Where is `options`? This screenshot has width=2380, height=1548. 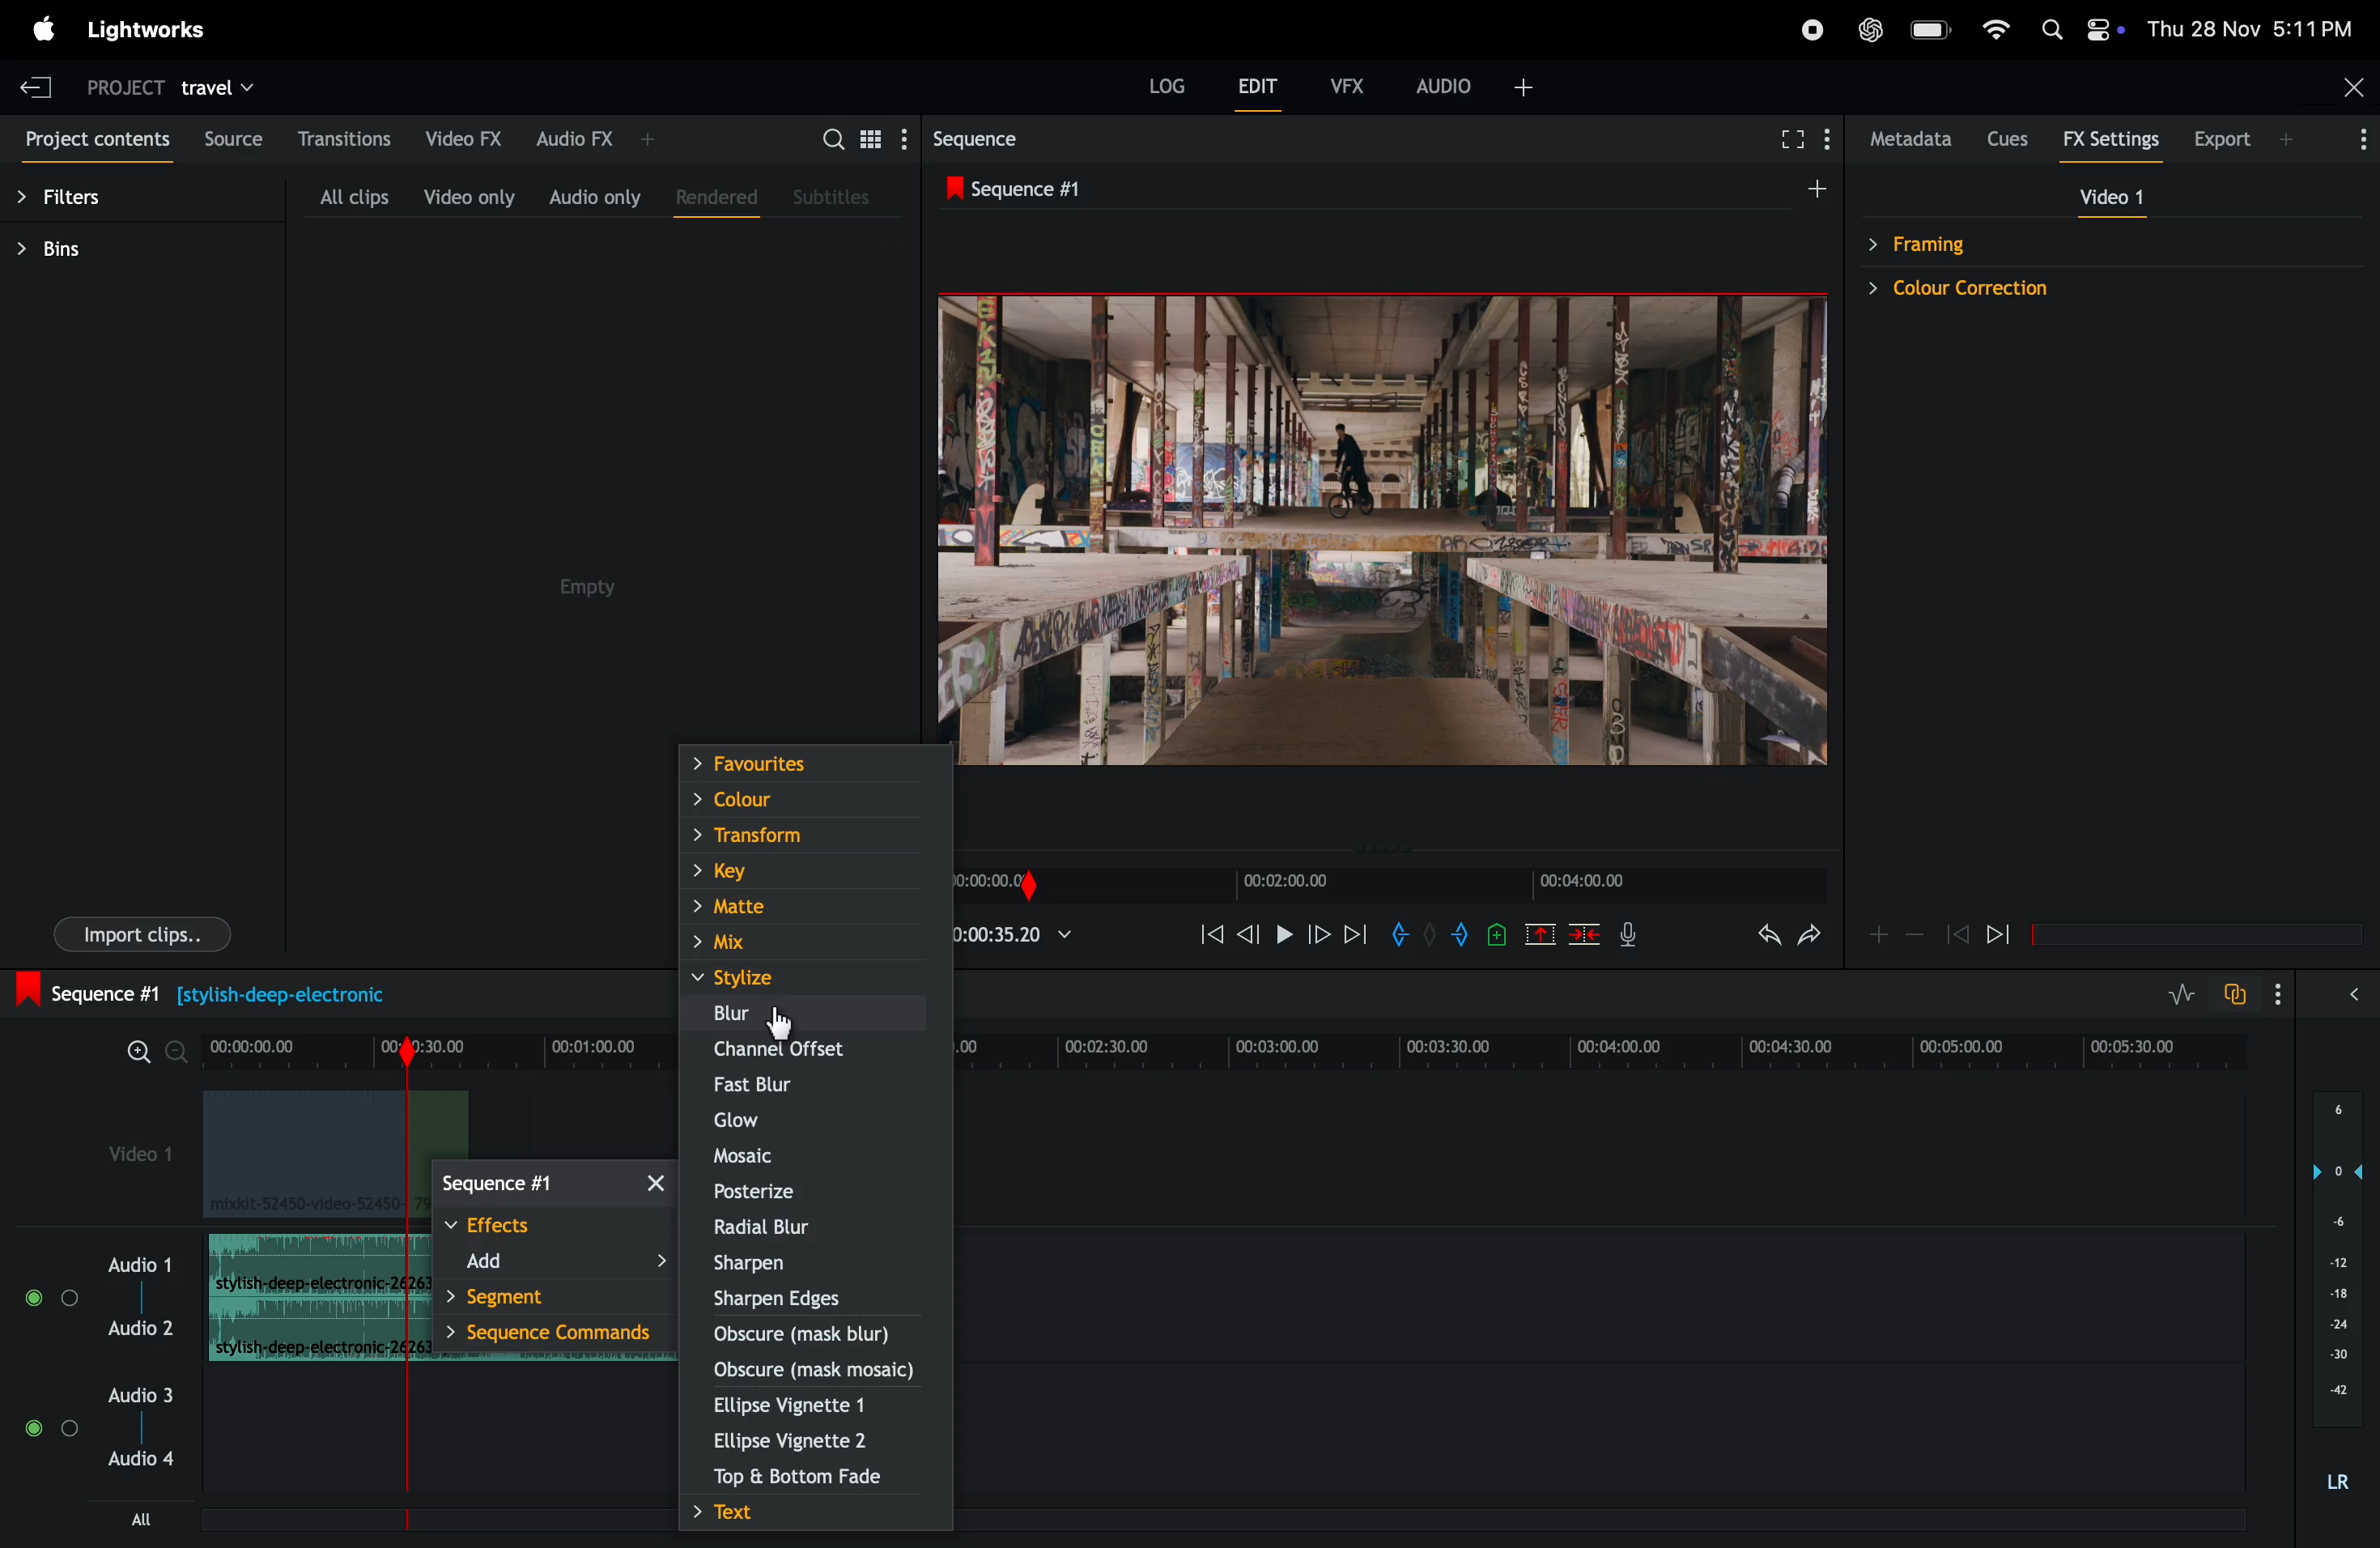 options is located at coordinates (2351, 137).